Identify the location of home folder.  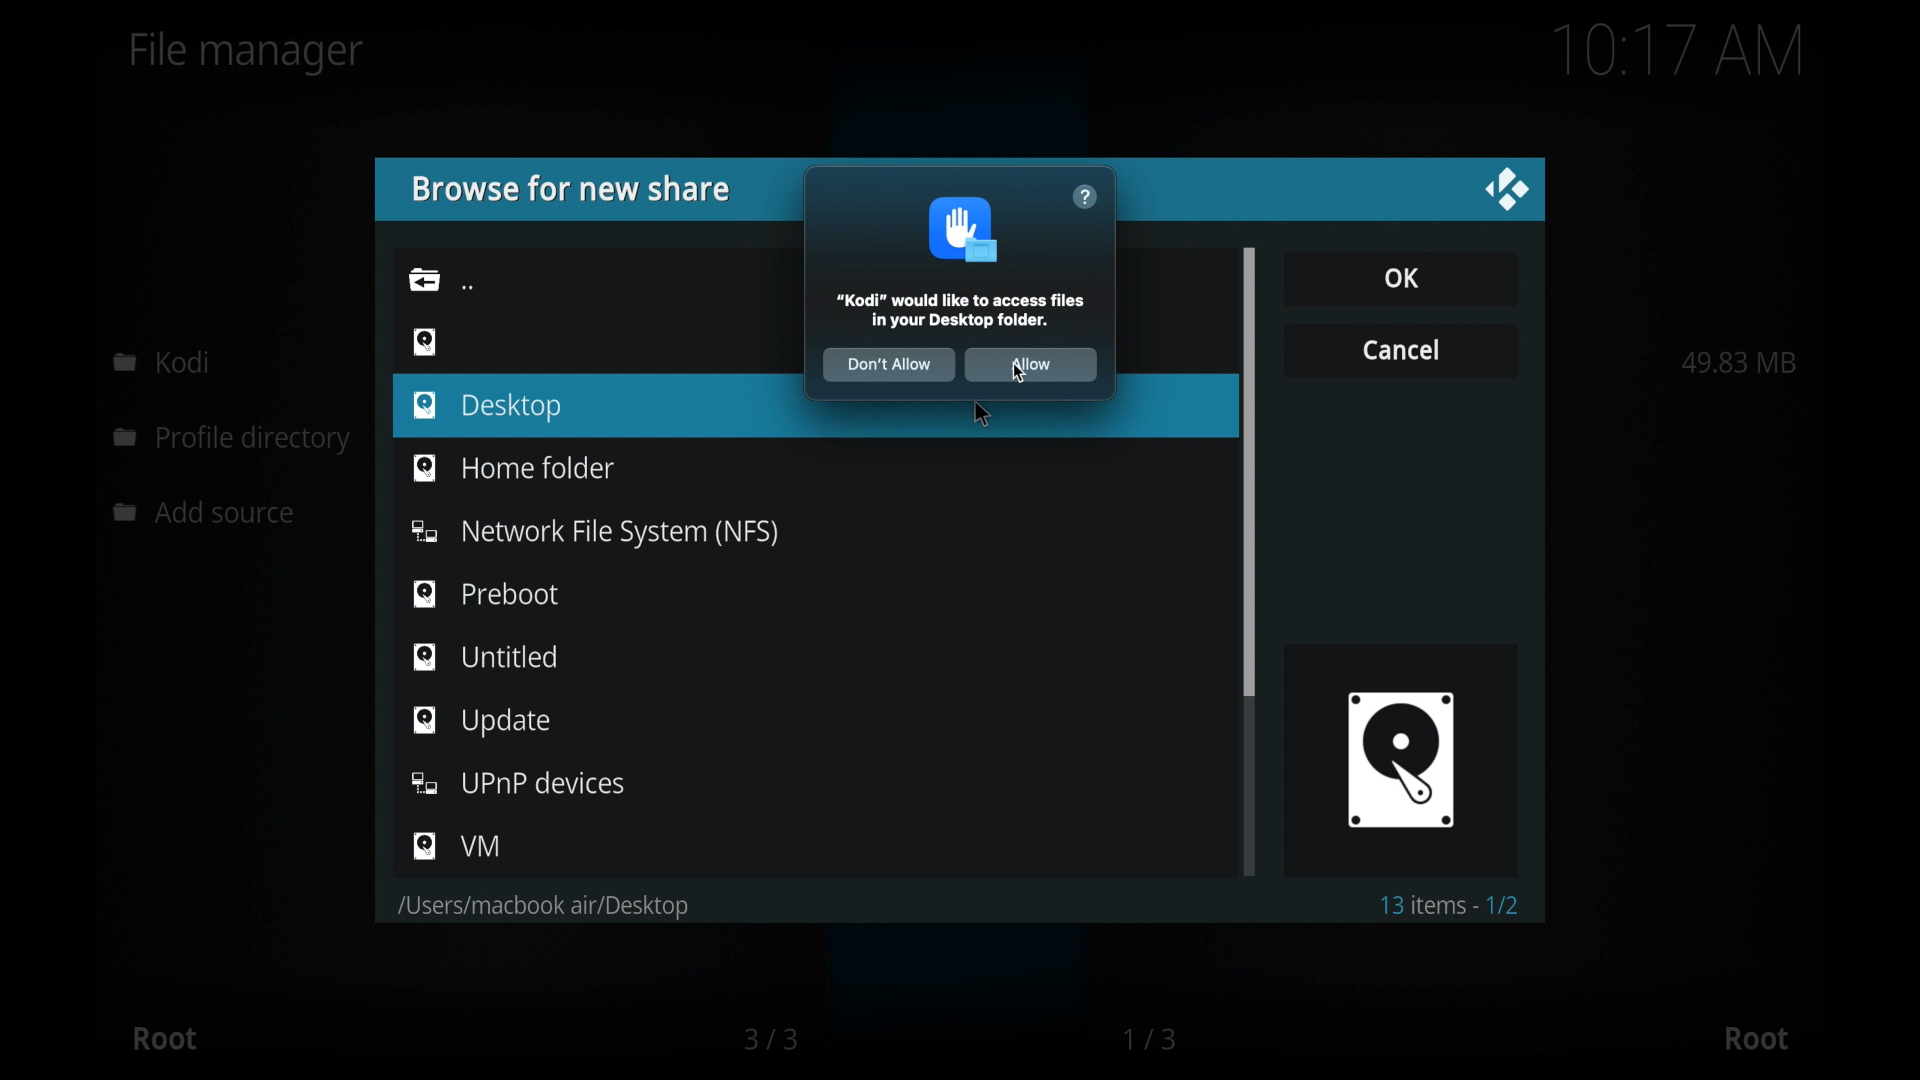
(512, 466).